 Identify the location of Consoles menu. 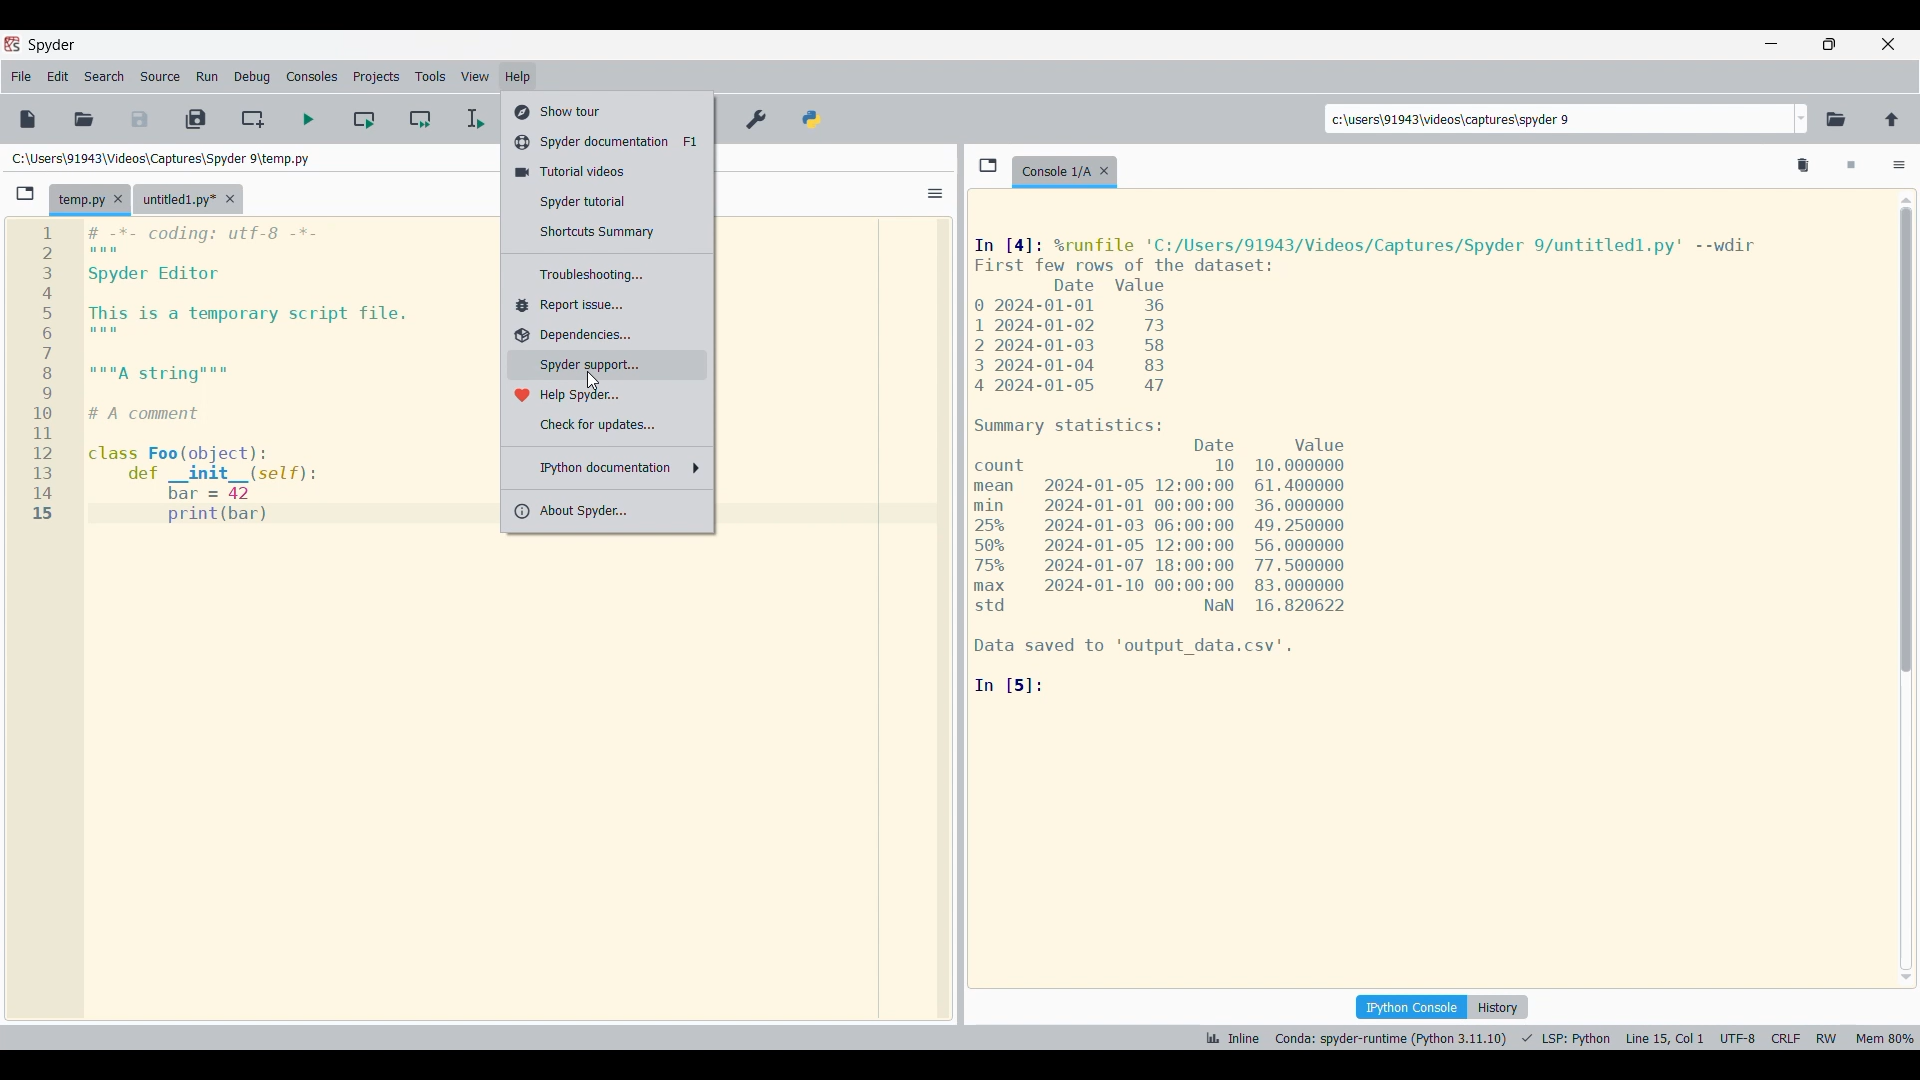
(312, 77).